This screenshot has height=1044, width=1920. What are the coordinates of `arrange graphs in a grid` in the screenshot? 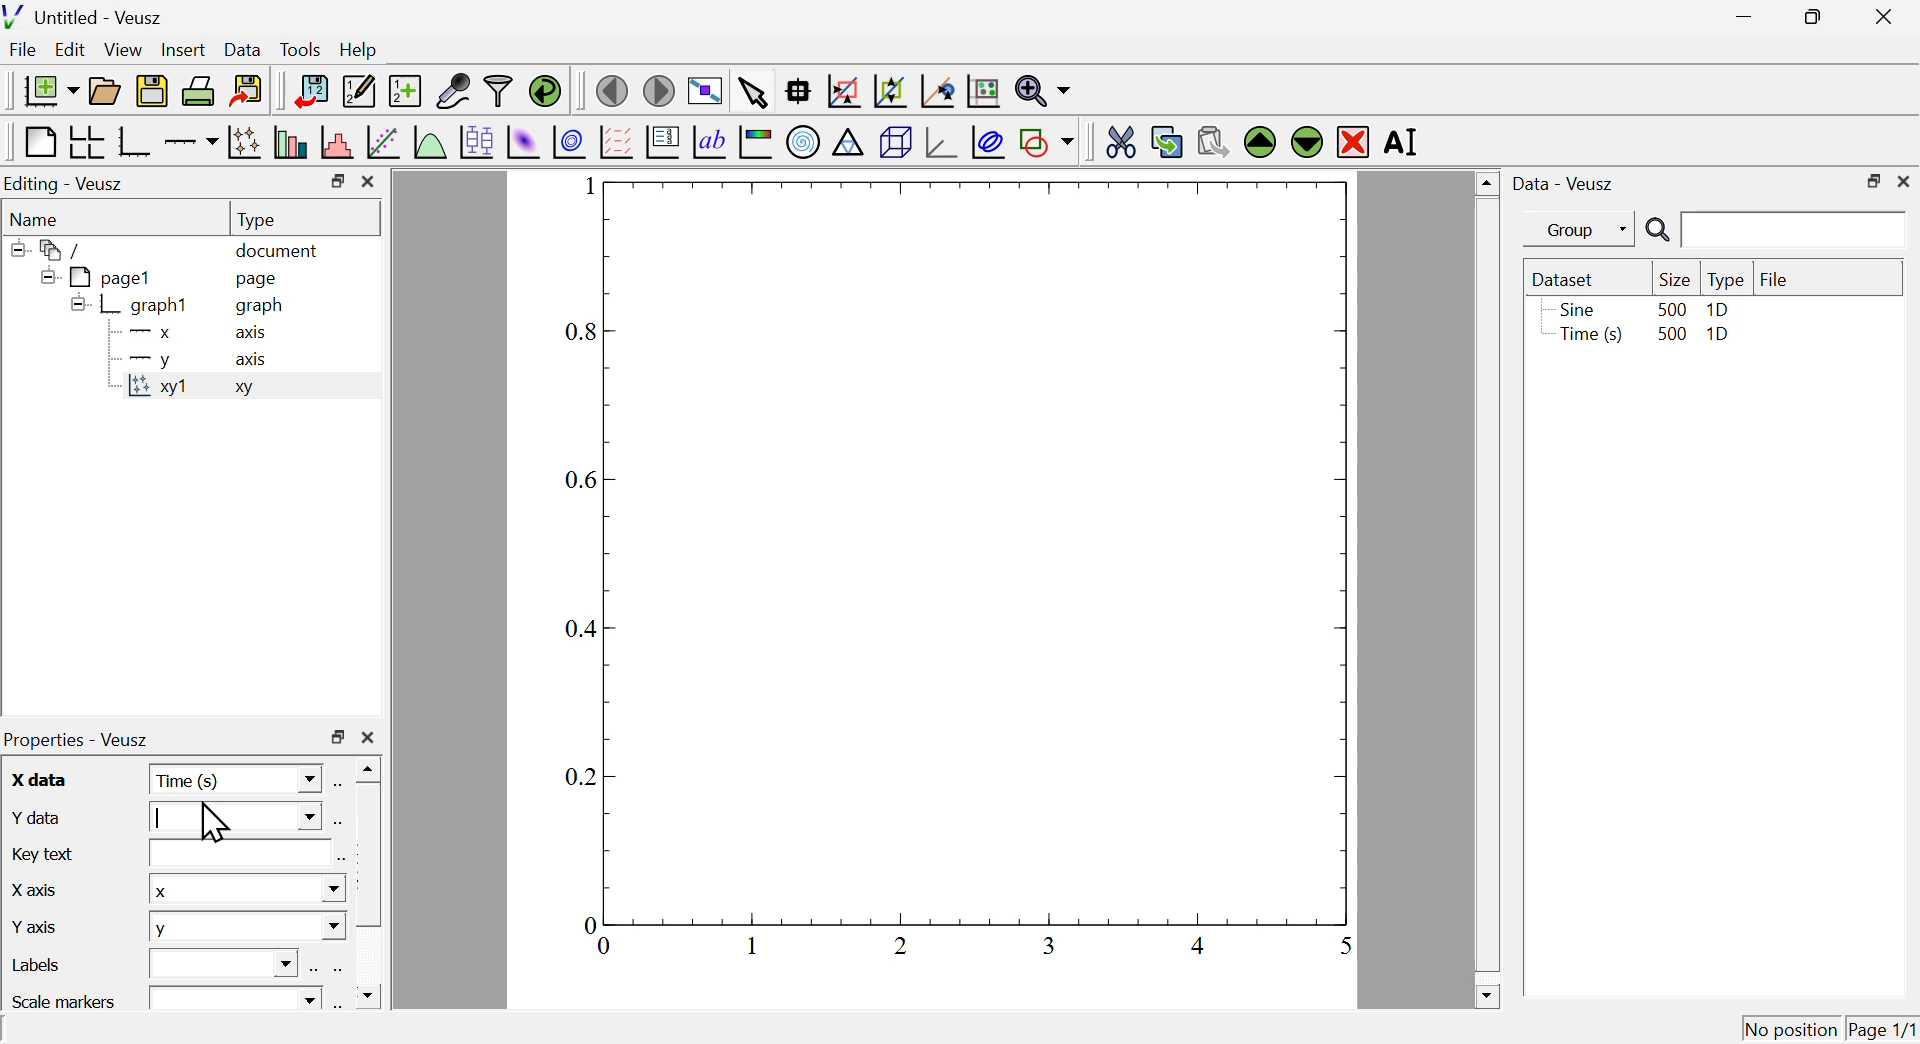 It's located at (86, 143).